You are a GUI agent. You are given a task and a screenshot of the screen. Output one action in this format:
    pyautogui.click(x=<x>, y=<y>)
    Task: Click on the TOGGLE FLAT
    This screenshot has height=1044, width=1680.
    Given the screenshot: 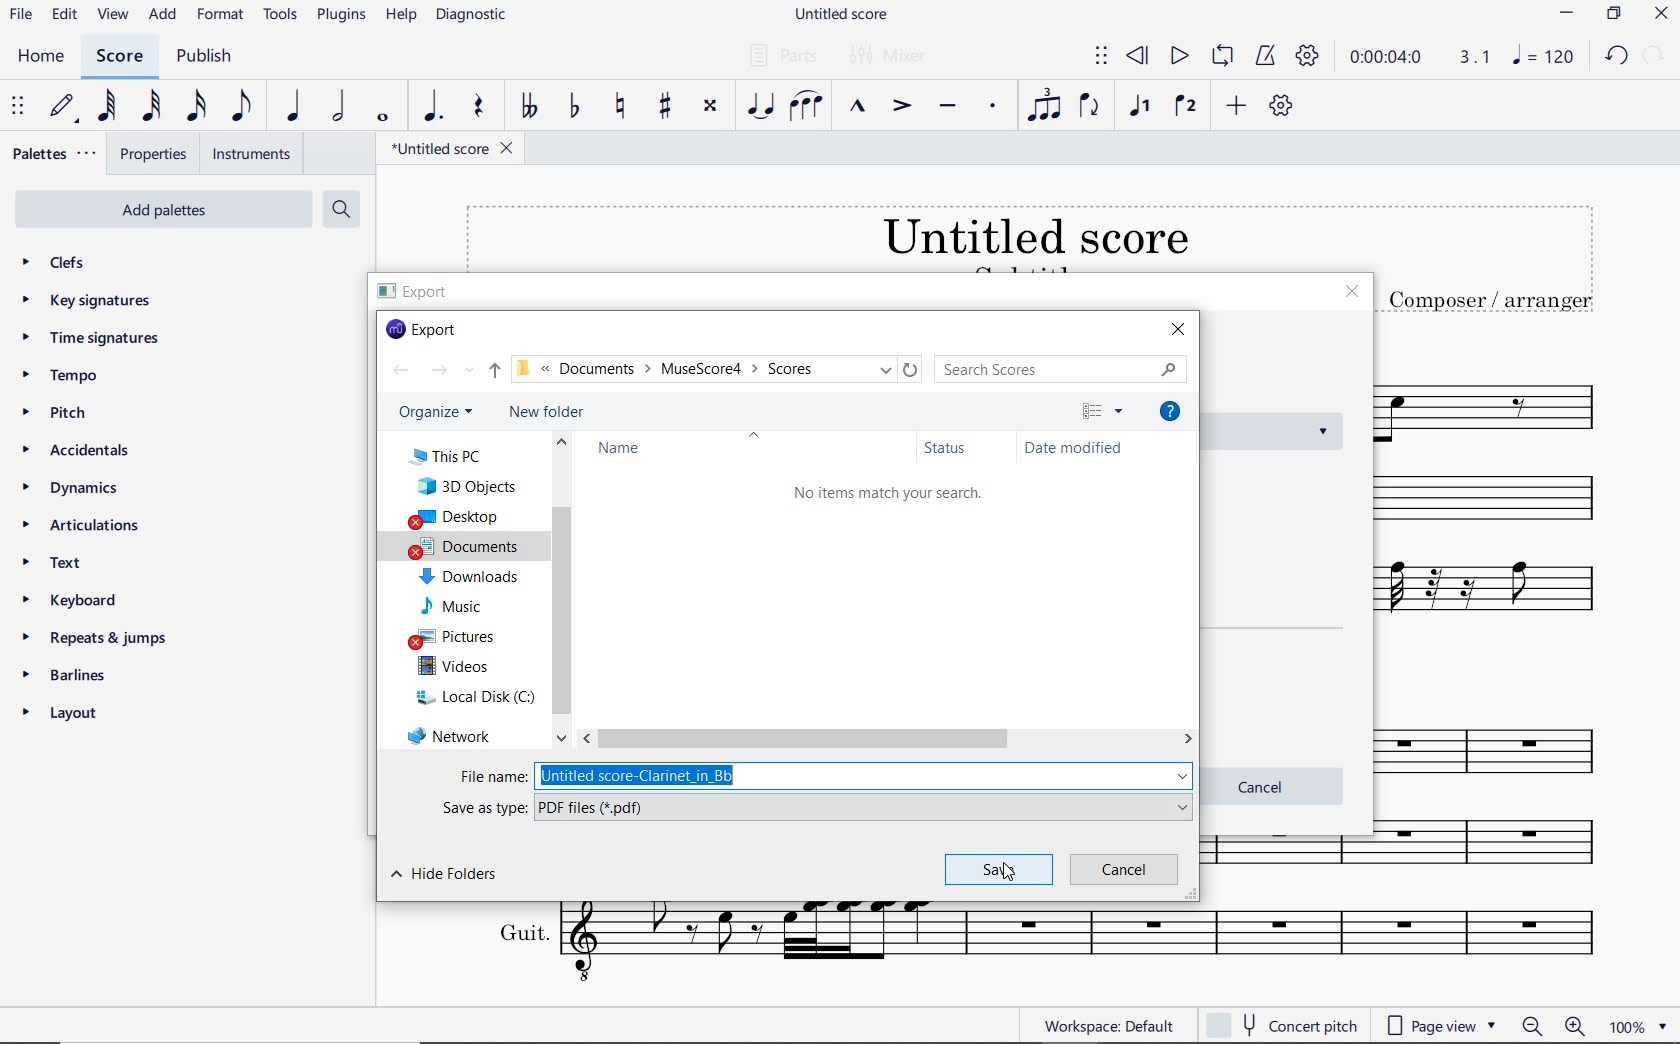 What is the action you would take?
    pyautogui.click(x=572, y=107)
    